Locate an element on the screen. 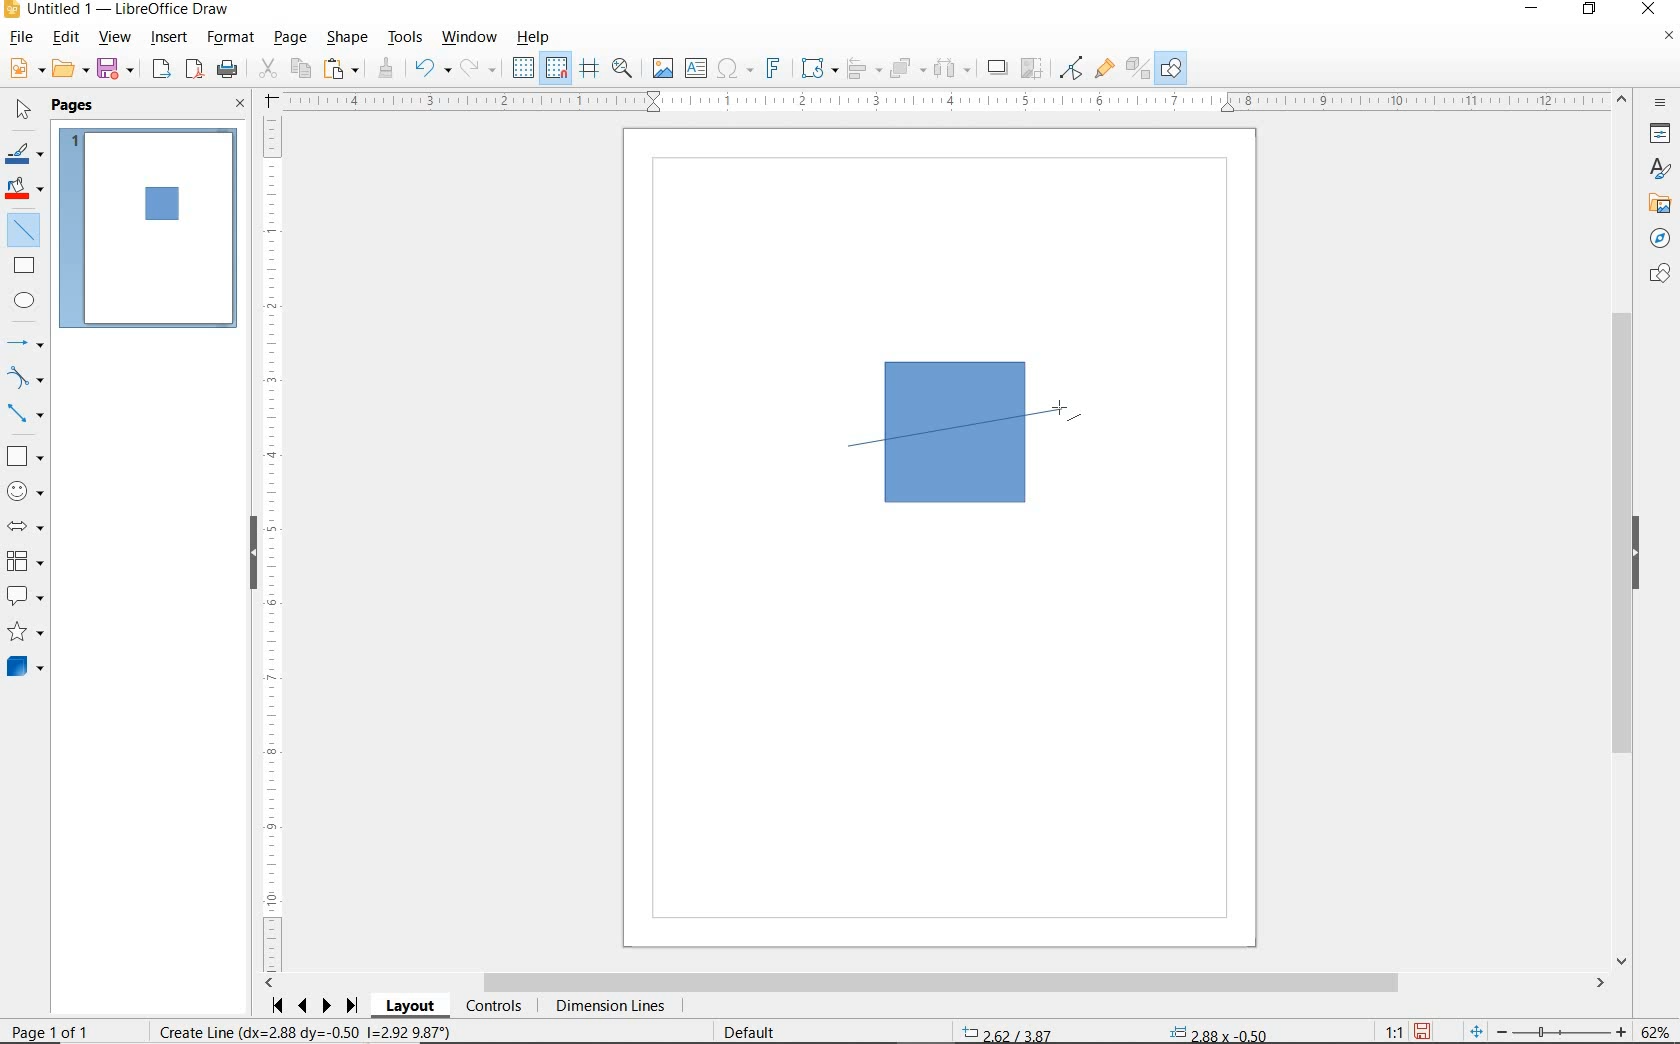 The image size is (1680, 1044). PAGE is located at coordinates (292, 38).